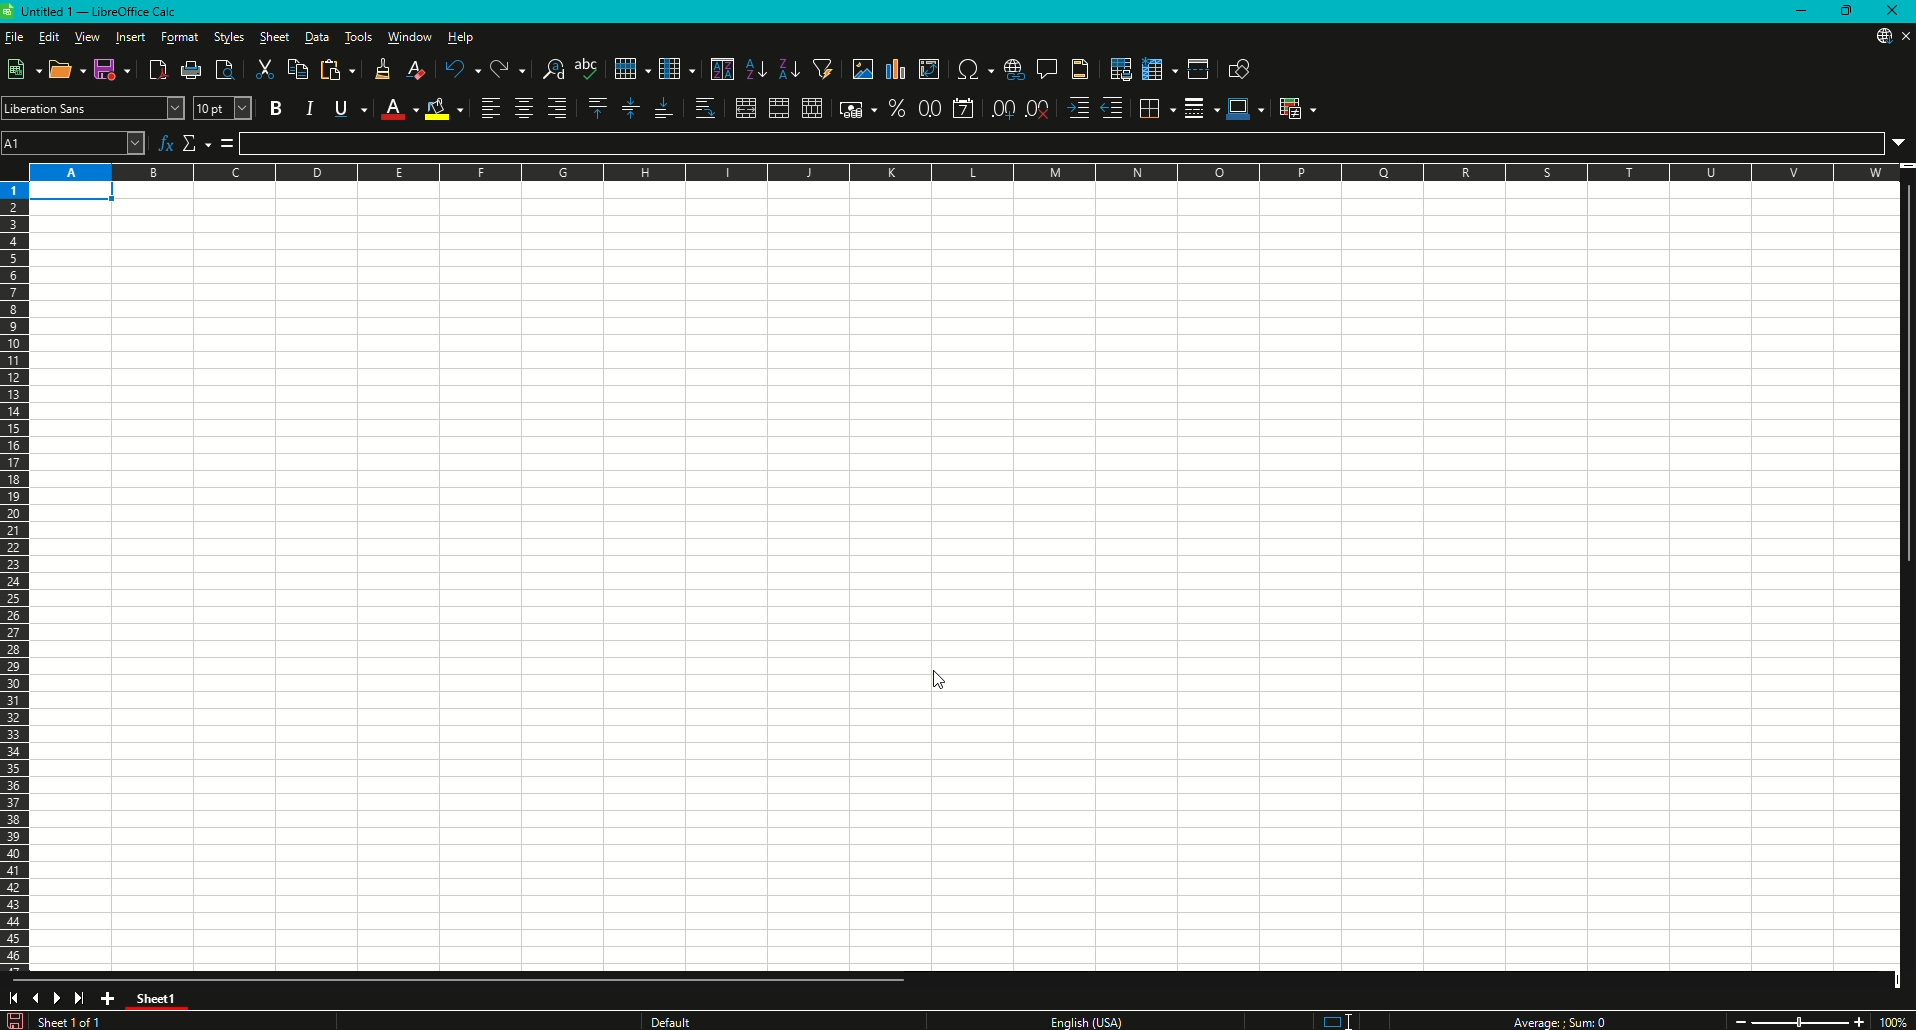 This screenshot has width=1916, height=1030. I want to click on Text, so click(1557, 1021).